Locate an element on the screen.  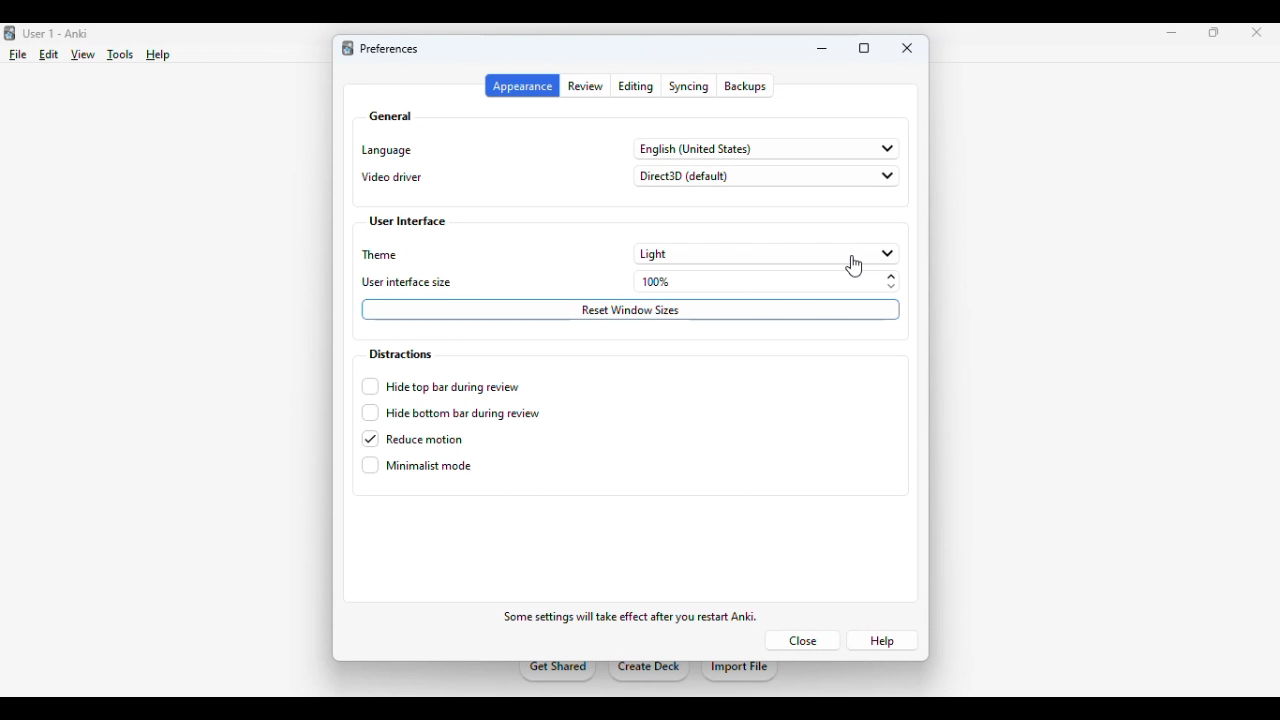
syncing is located at coordinates (689, 86).